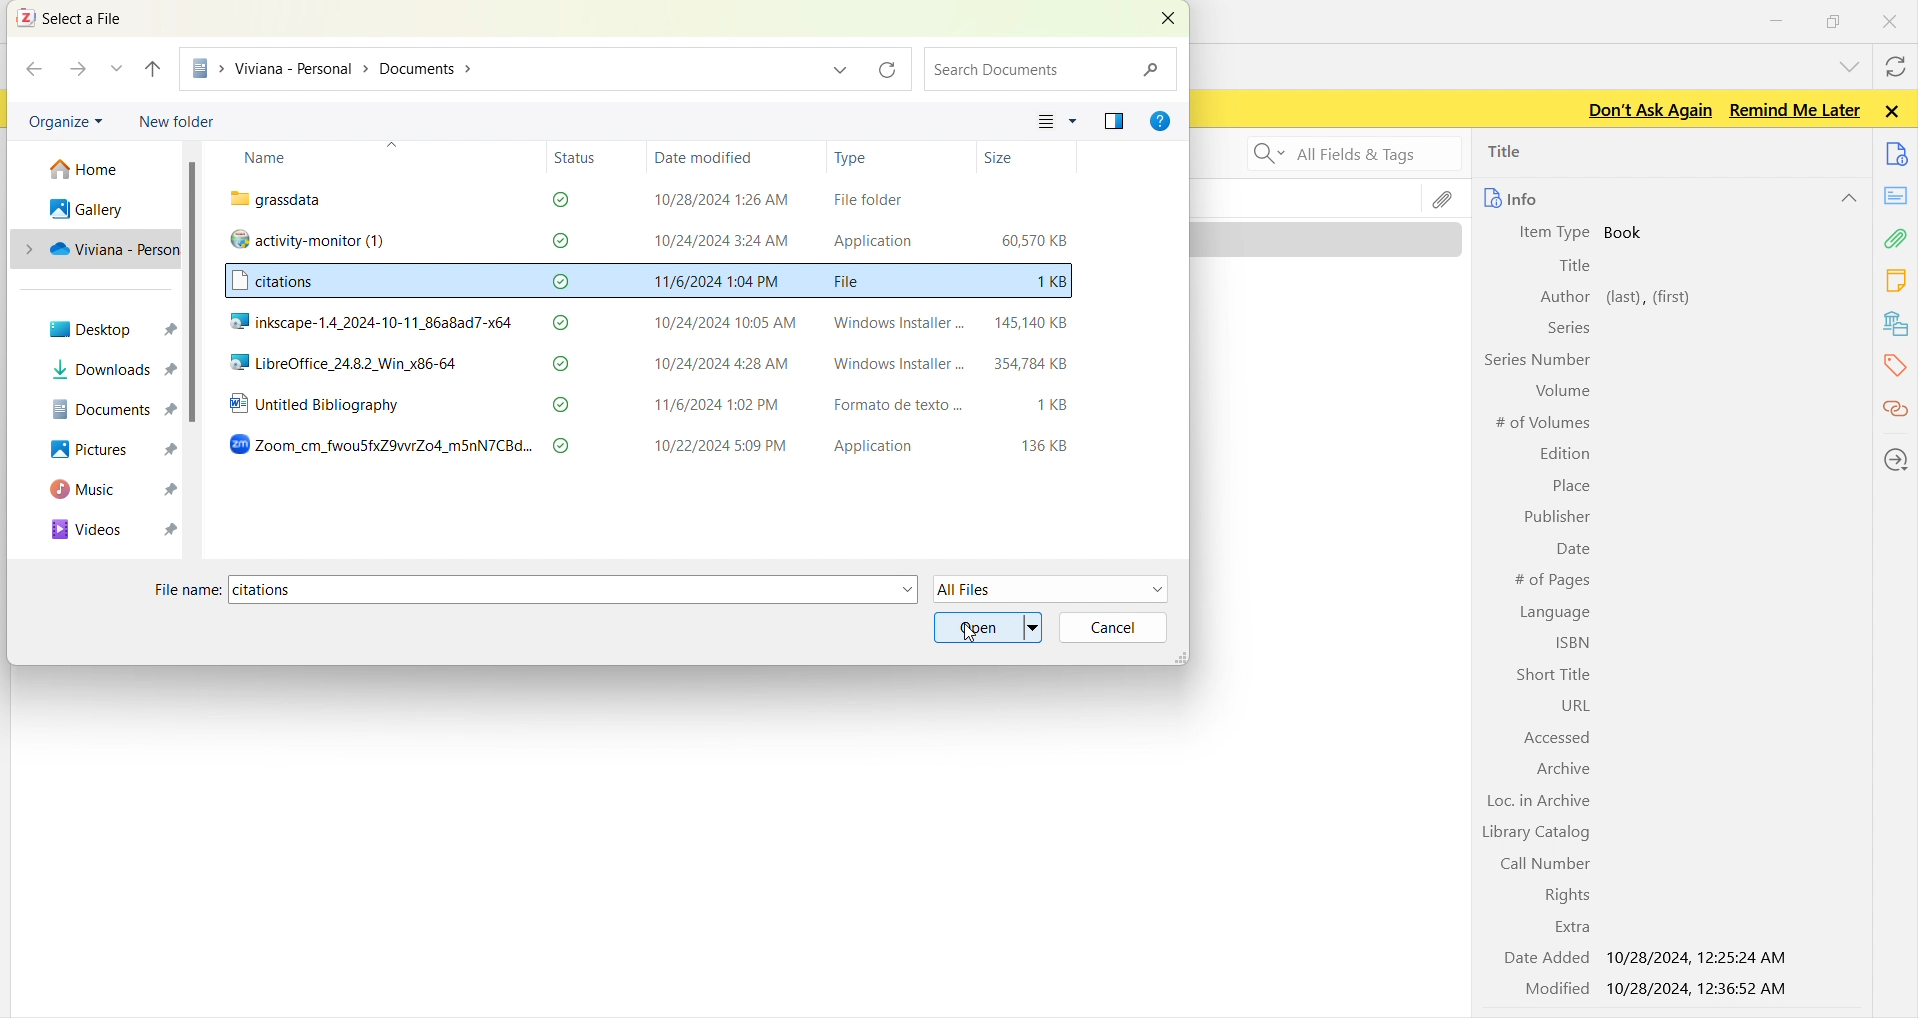 The height and width of the screenshot is (1018, 1918). Describe the element at coordinates (854, 282) in the screenshot. I see `File` at that location.